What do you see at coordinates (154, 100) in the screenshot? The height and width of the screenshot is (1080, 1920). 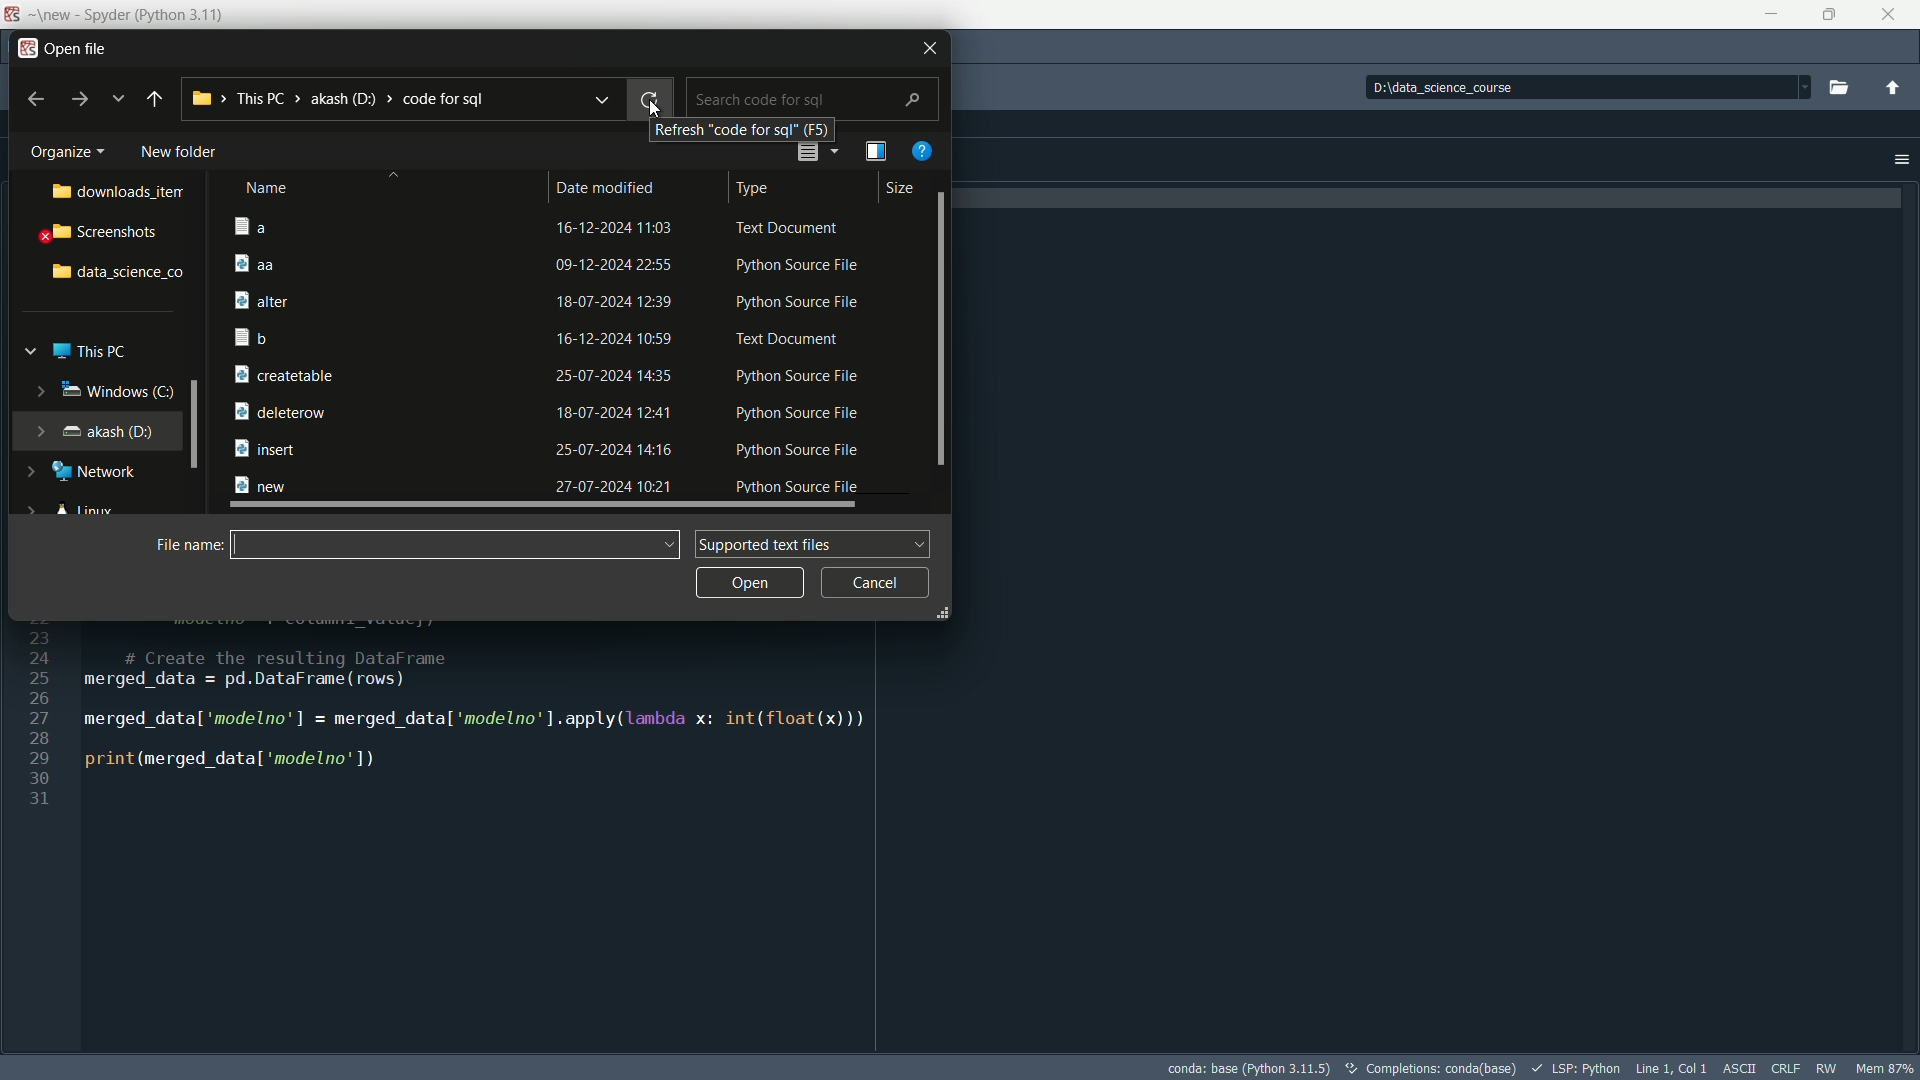 I see `back` at bounding box center [154, 100].